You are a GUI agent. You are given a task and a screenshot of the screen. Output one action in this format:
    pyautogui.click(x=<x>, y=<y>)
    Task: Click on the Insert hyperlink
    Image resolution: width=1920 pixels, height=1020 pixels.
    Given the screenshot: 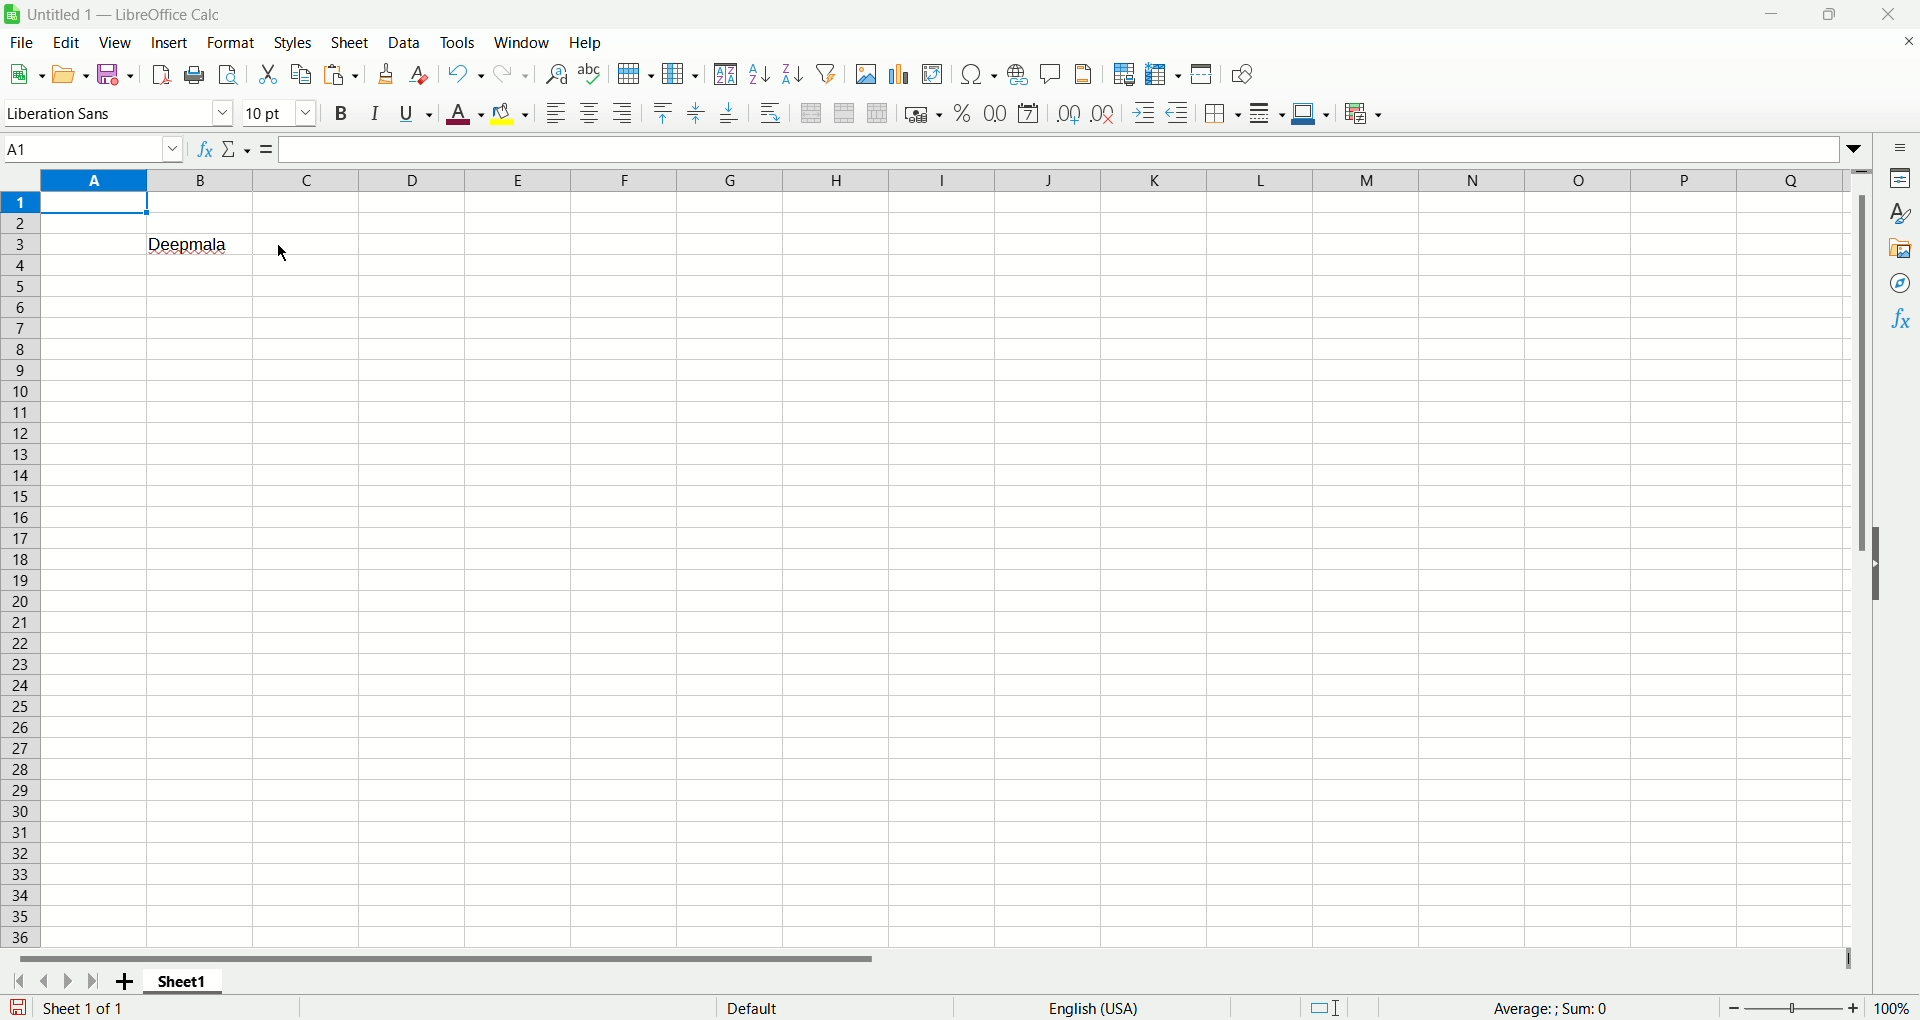 What is the action you would take?
    pyautogui.click(x=1017, y=72)
    